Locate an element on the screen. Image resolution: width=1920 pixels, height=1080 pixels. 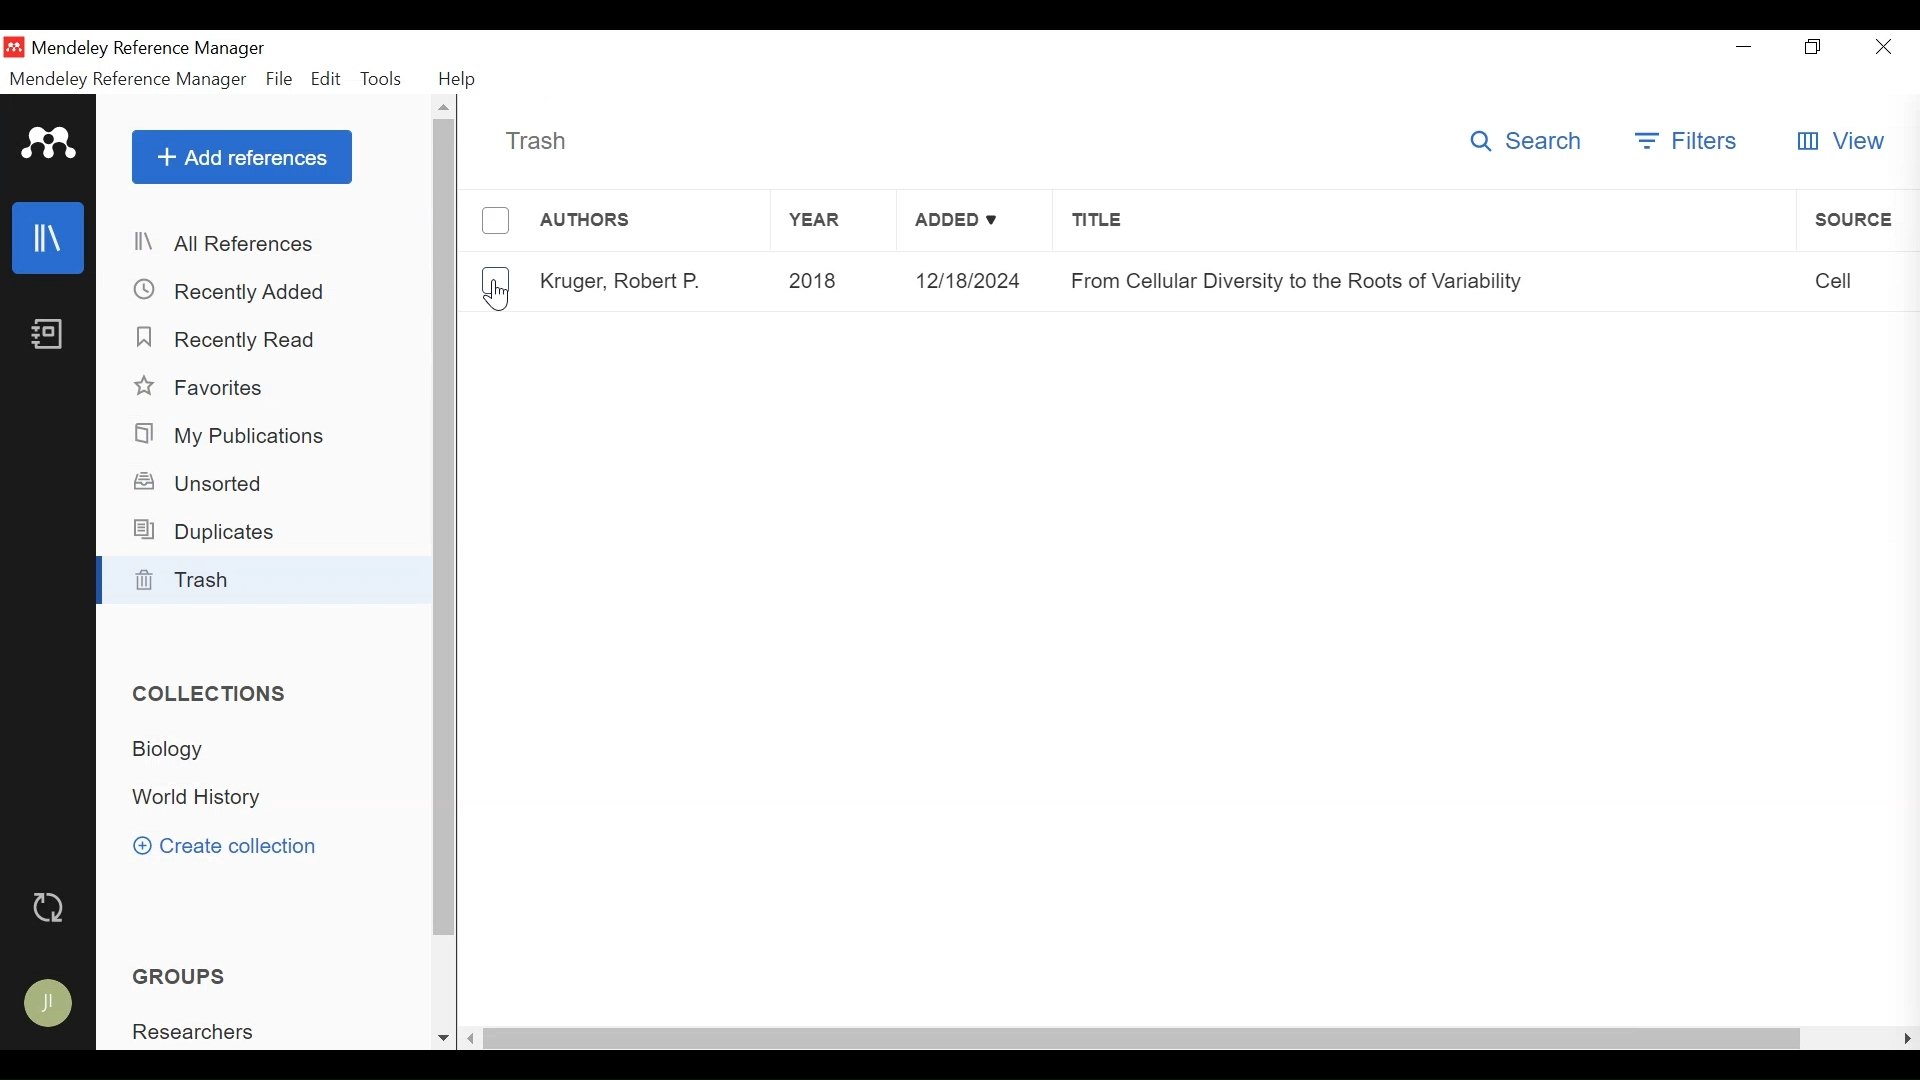
Duplicates is located at coordinates (212, 531).